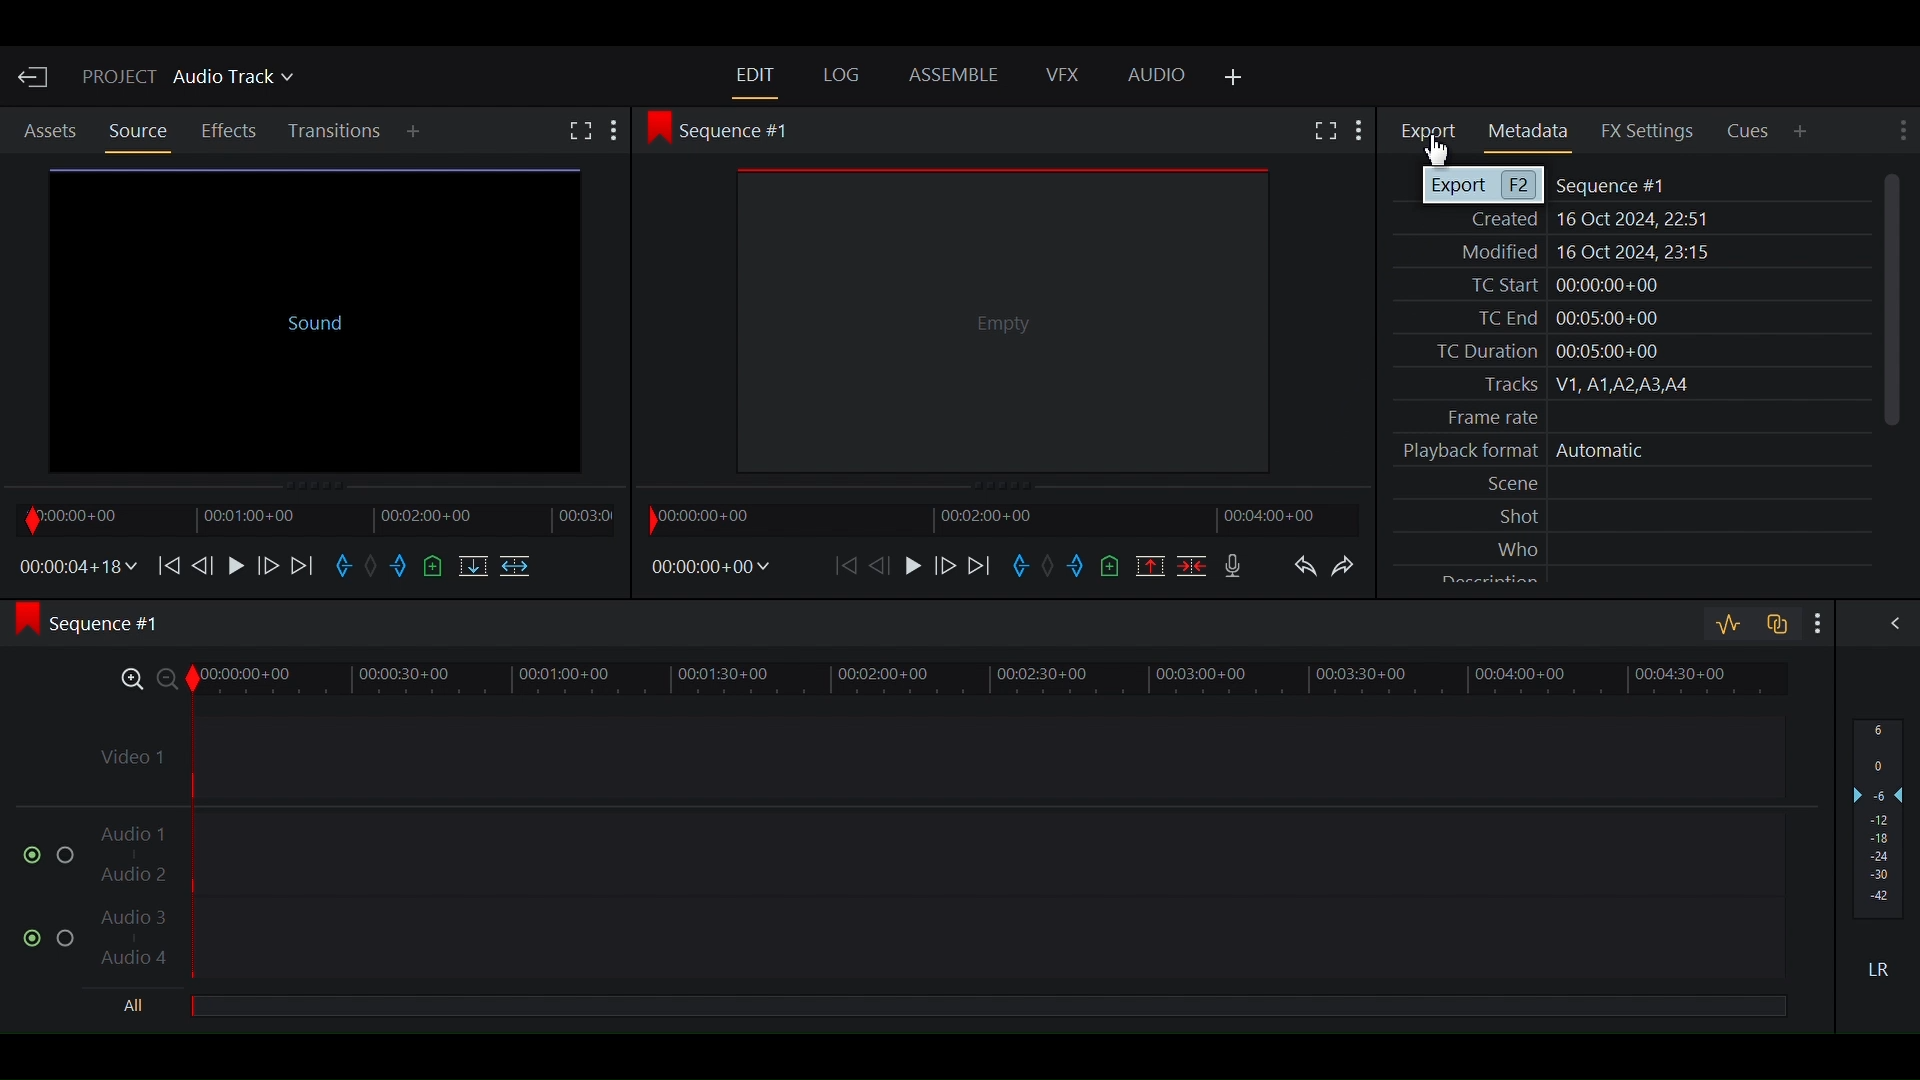  Describe the element at coordinates (232, 131) in the screenshot. I see `Effects` at that location.